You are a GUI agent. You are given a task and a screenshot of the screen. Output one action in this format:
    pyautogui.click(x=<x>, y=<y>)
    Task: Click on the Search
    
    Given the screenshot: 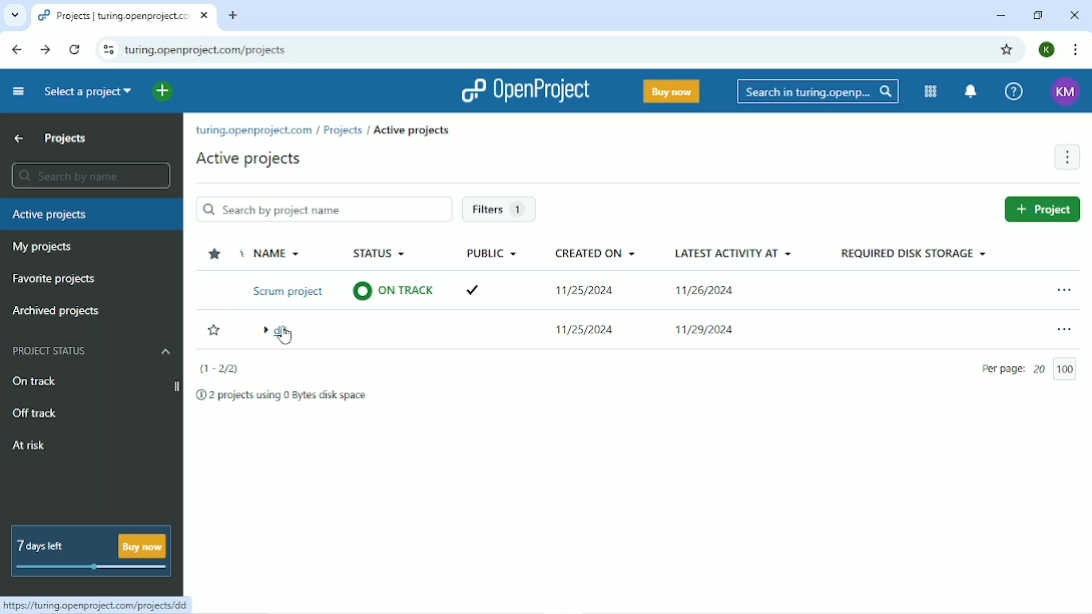 What is the action you would take?
    pyautogui.click(x=817, y=91)
    